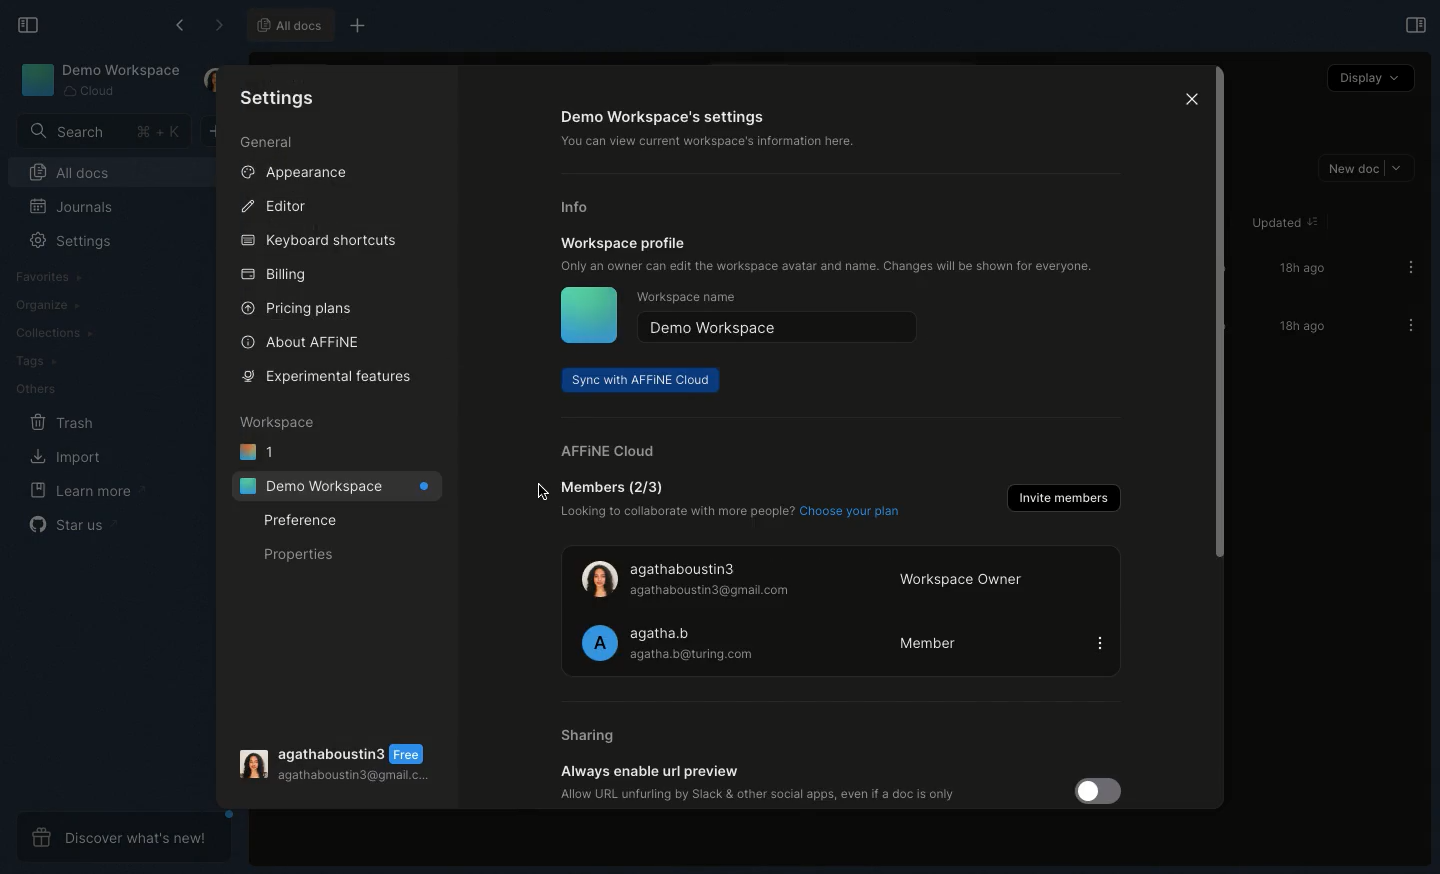  I want to click on Sharing, so click(598, 735).